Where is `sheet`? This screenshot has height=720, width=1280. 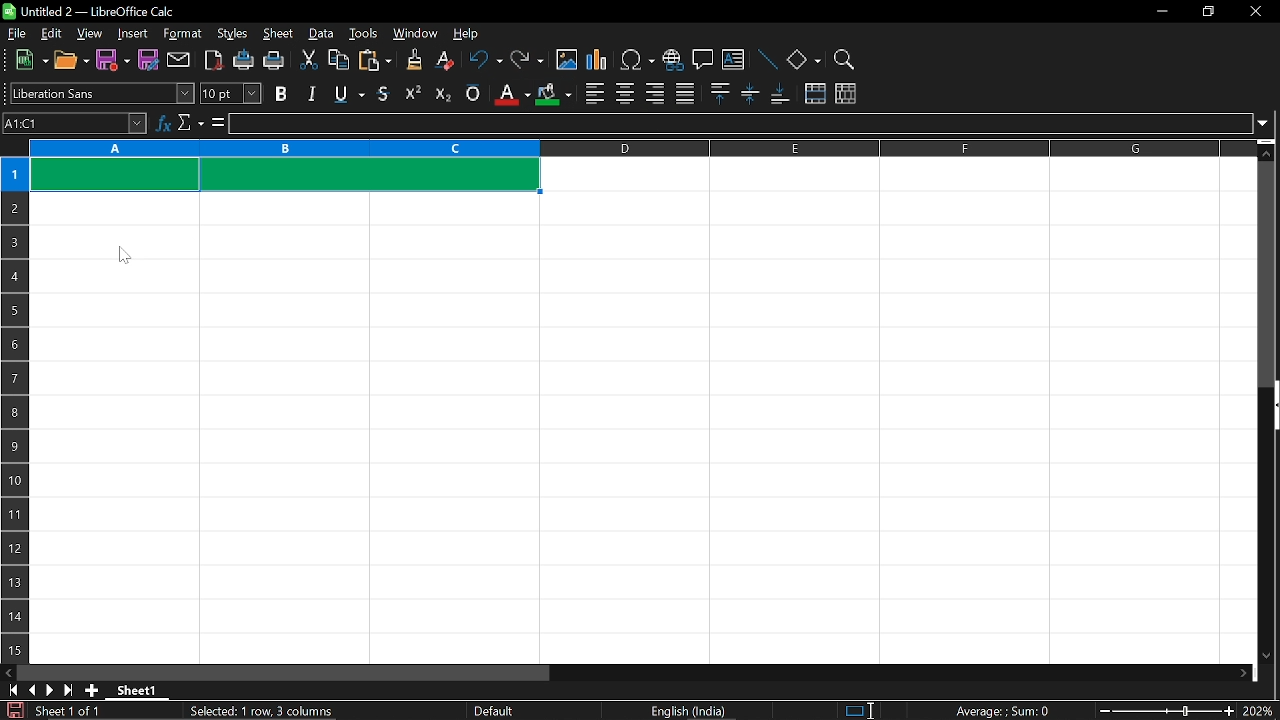
sheet is located at coordinates (278, 34).